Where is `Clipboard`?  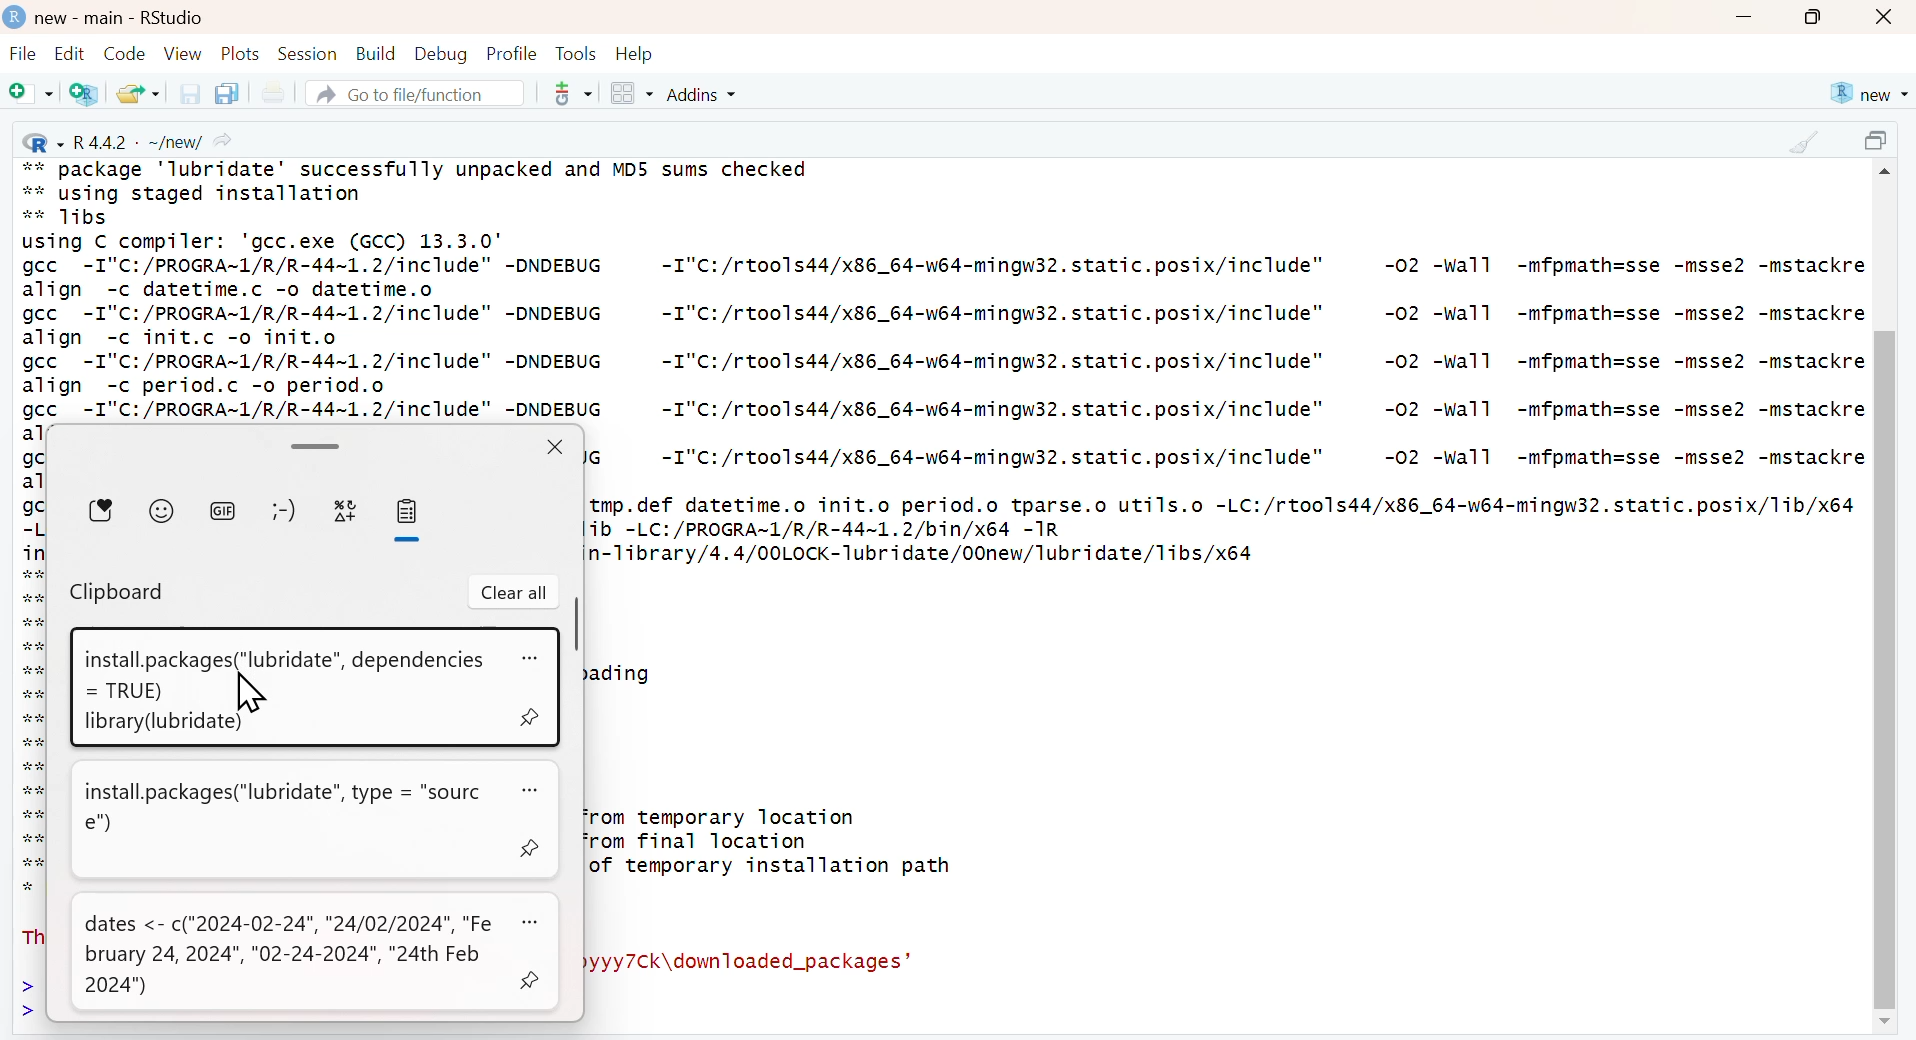
Clipboard is located at coordinates (119, 594).